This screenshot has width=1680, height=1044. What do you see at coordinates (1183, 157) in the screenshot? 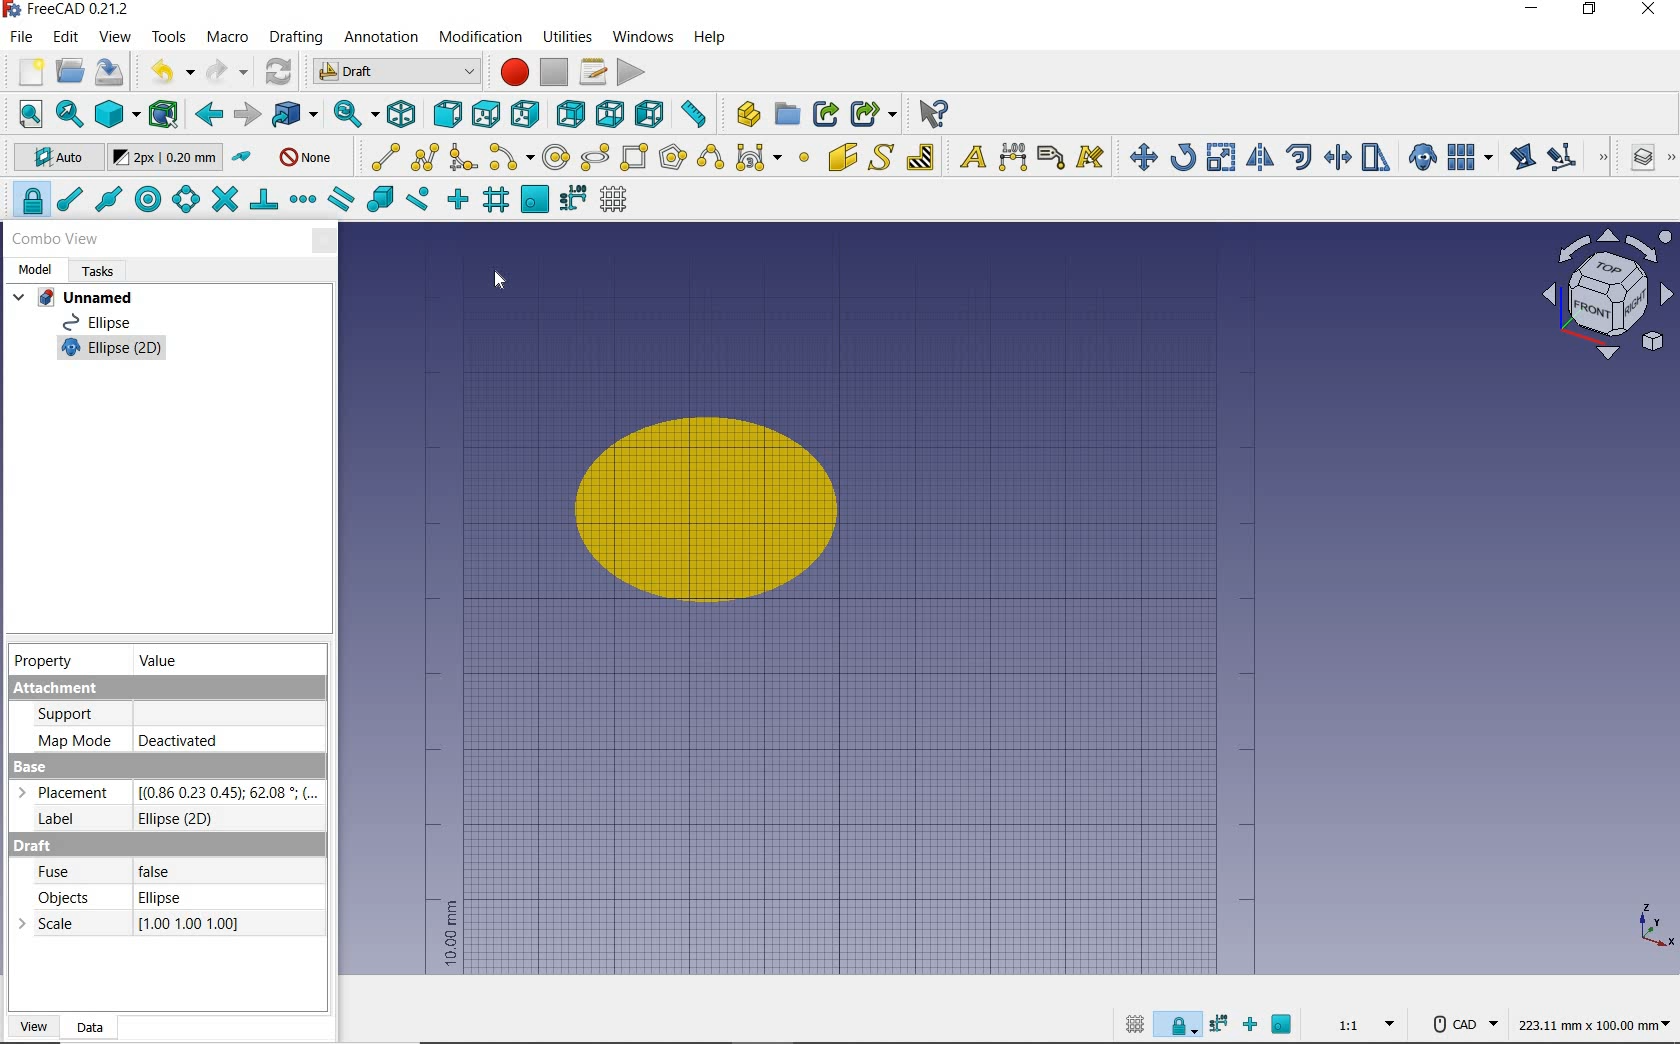
I see `rotate` at bounding box center [1183, 157].